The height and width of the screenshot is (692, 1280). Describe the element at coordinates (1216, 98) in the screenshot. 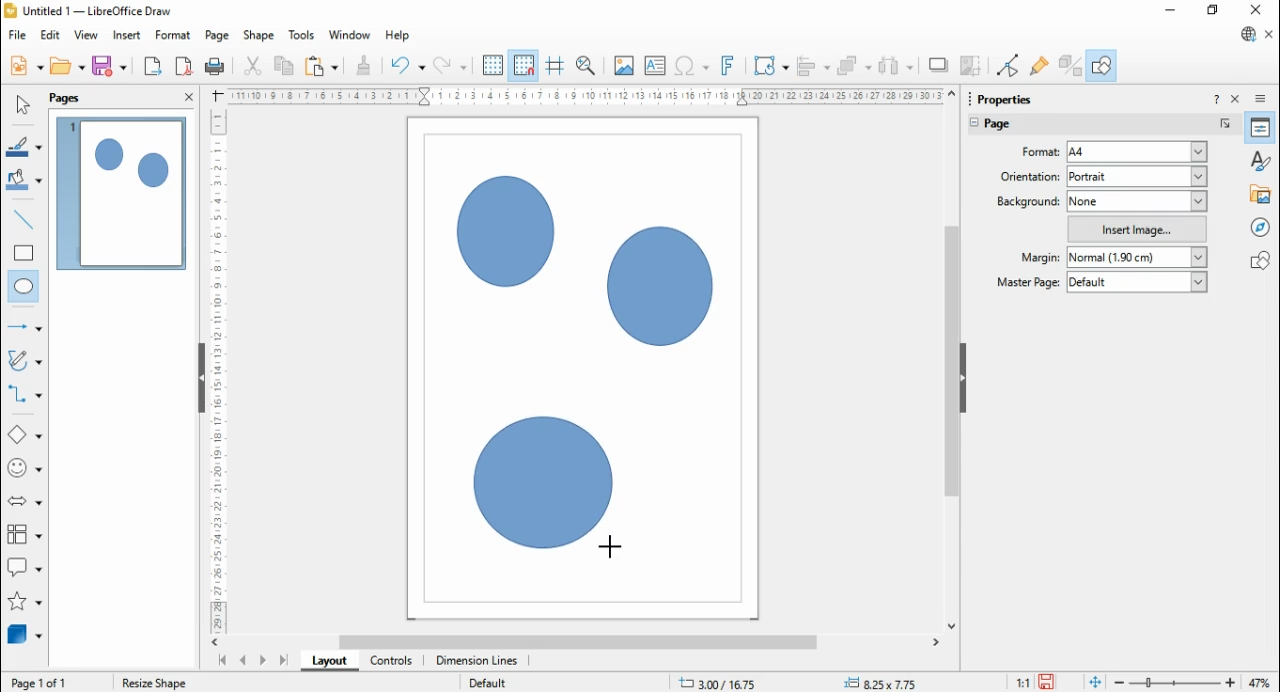

I see `help about this sidebar deck` at that location.